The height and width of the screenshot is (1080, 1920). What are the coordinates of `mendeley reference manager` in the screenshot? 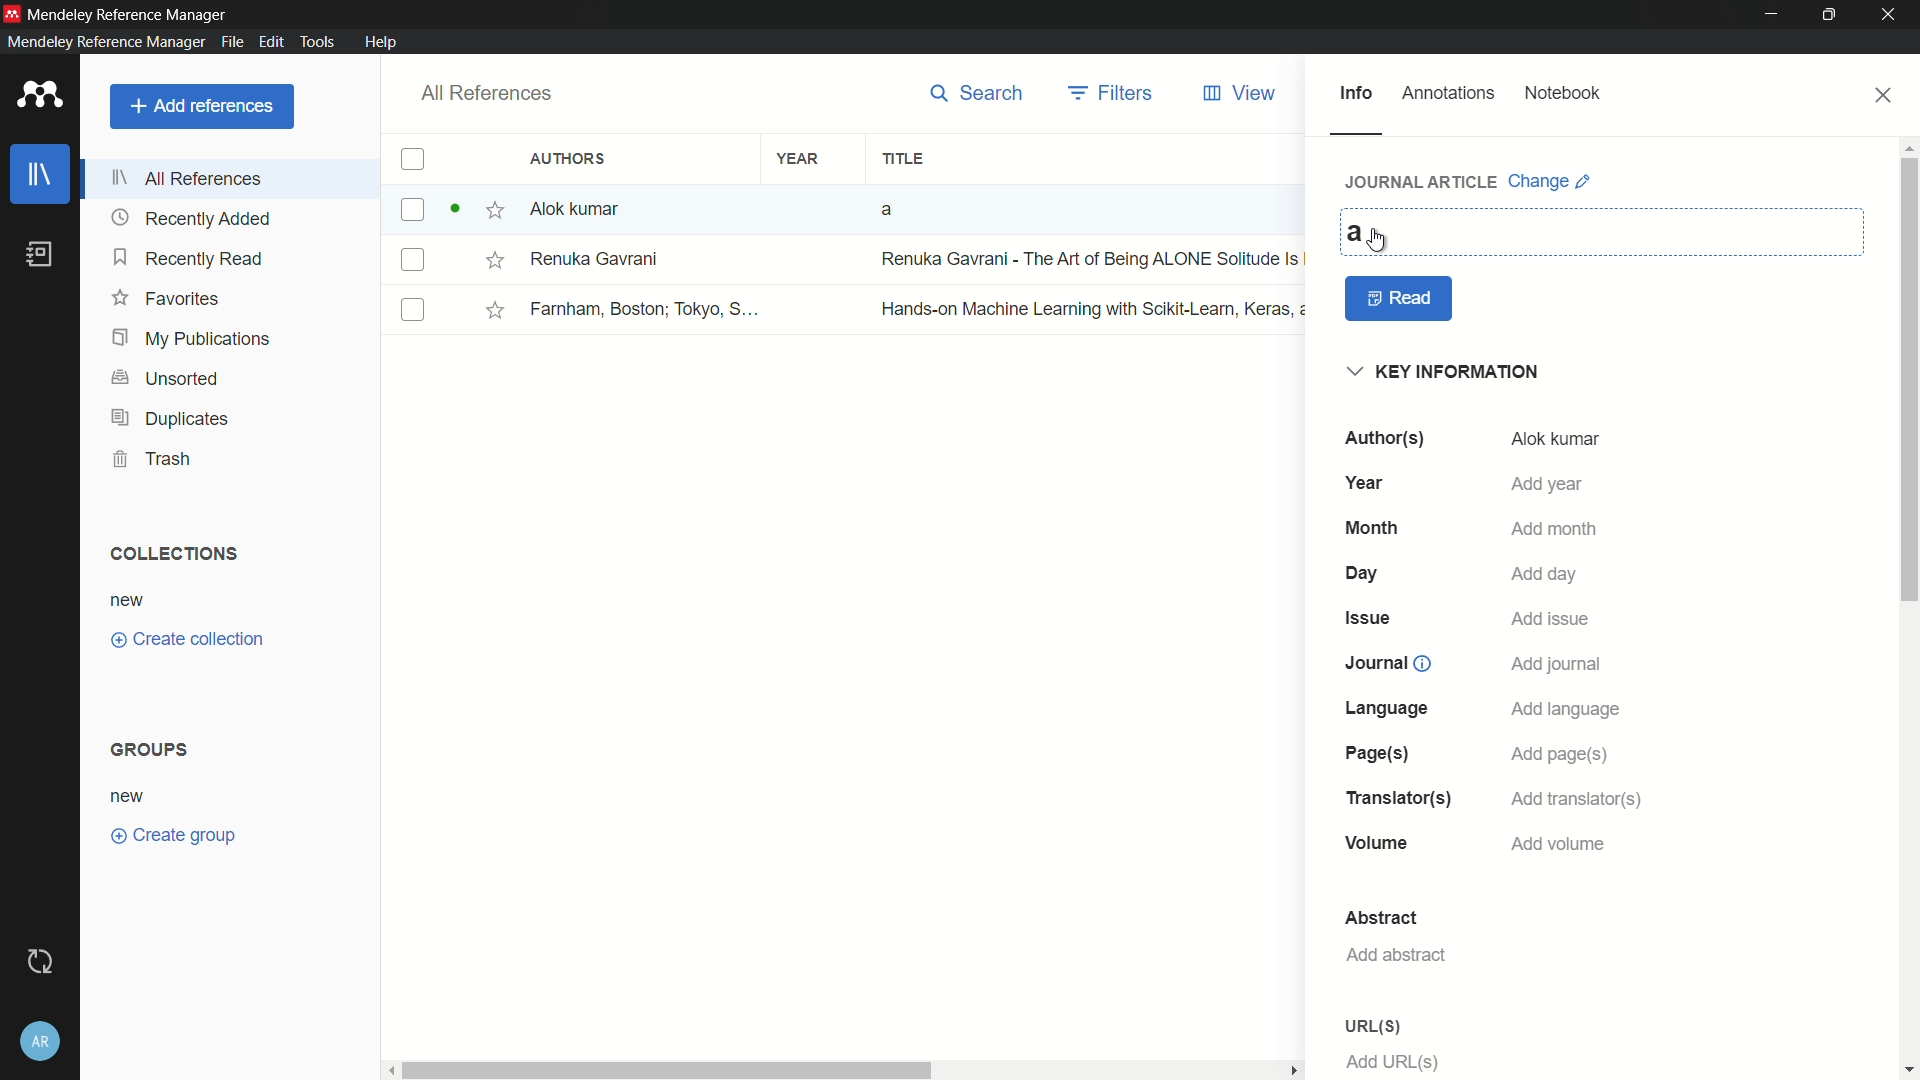 It's located at (106, 41).